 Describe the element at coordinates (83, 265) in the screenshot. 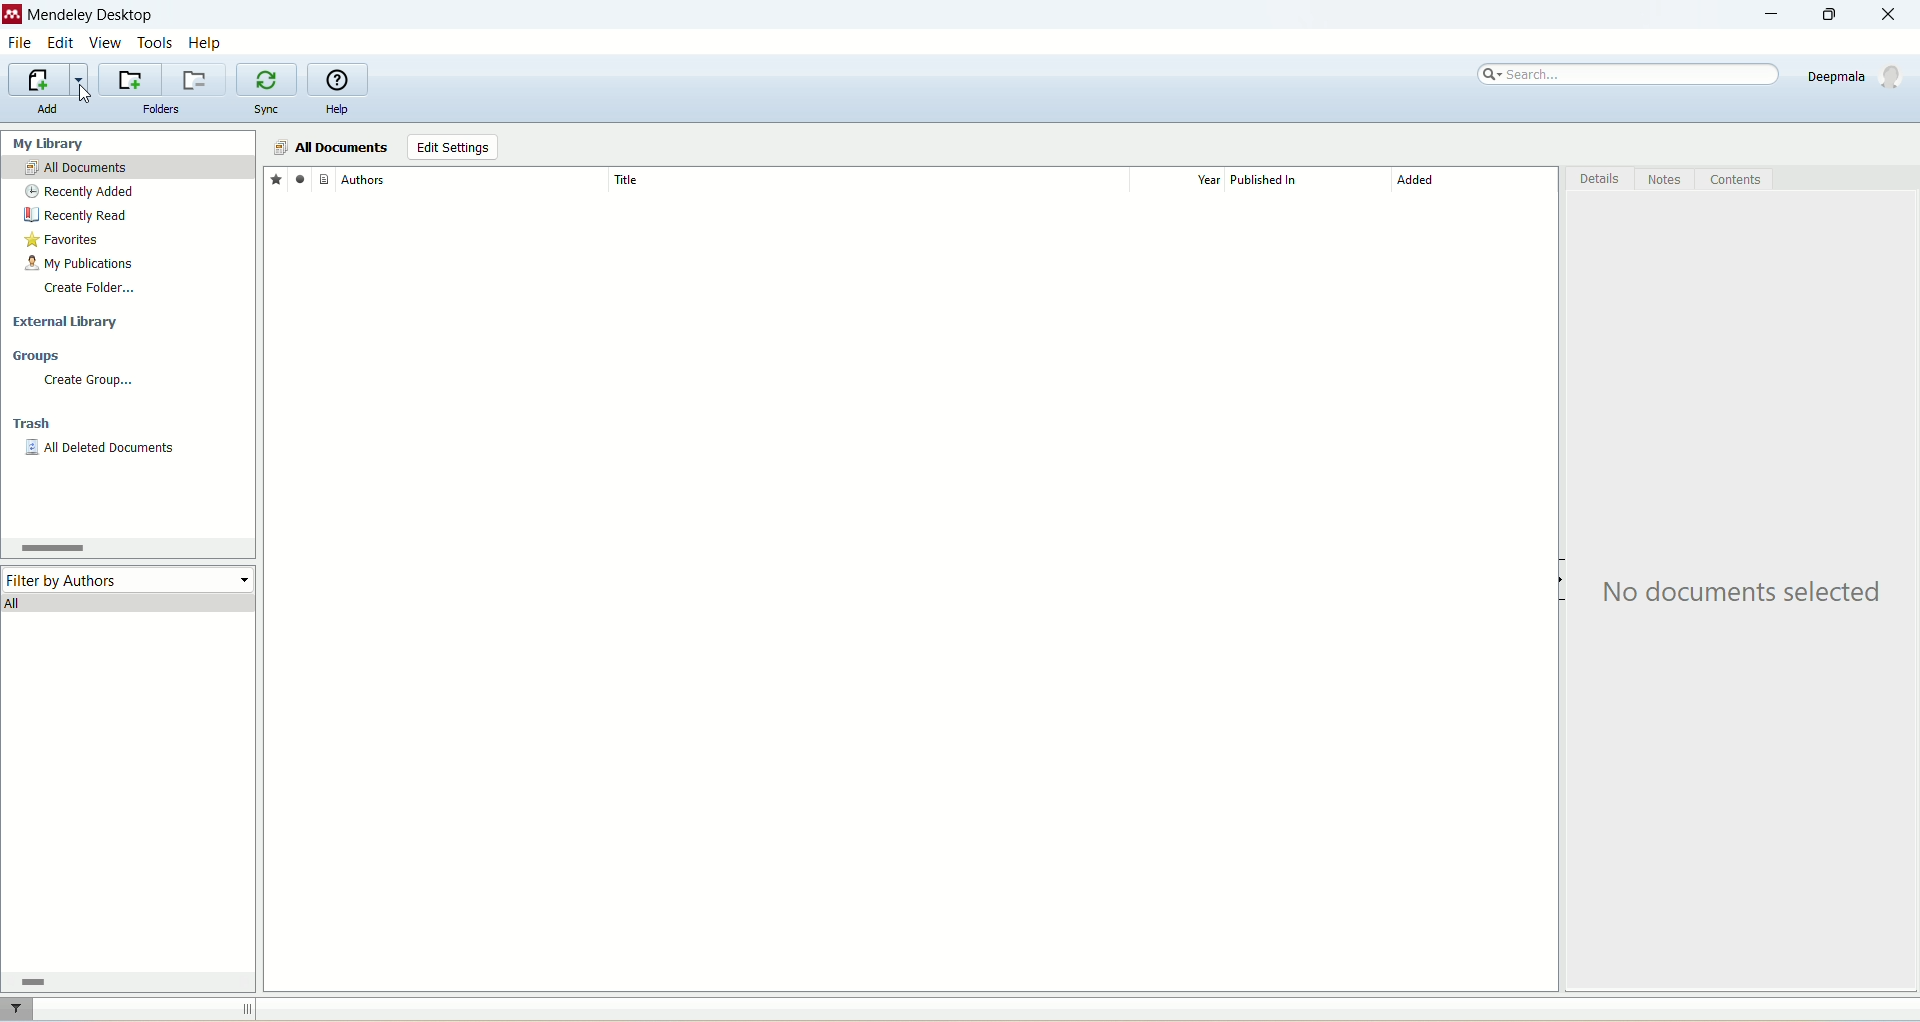

I see `my publication` at that location.